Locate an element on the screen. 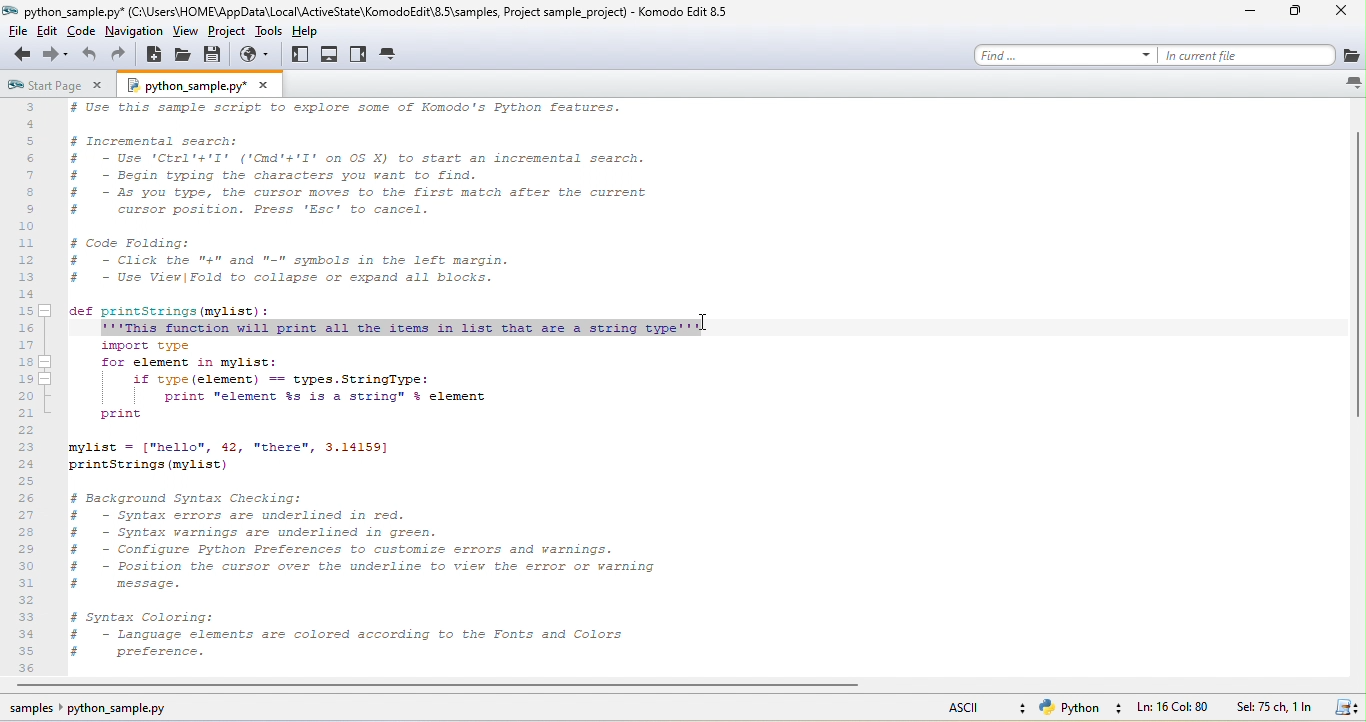 The image size is (1366, 722). right pane is located at coordinates (360, 56).